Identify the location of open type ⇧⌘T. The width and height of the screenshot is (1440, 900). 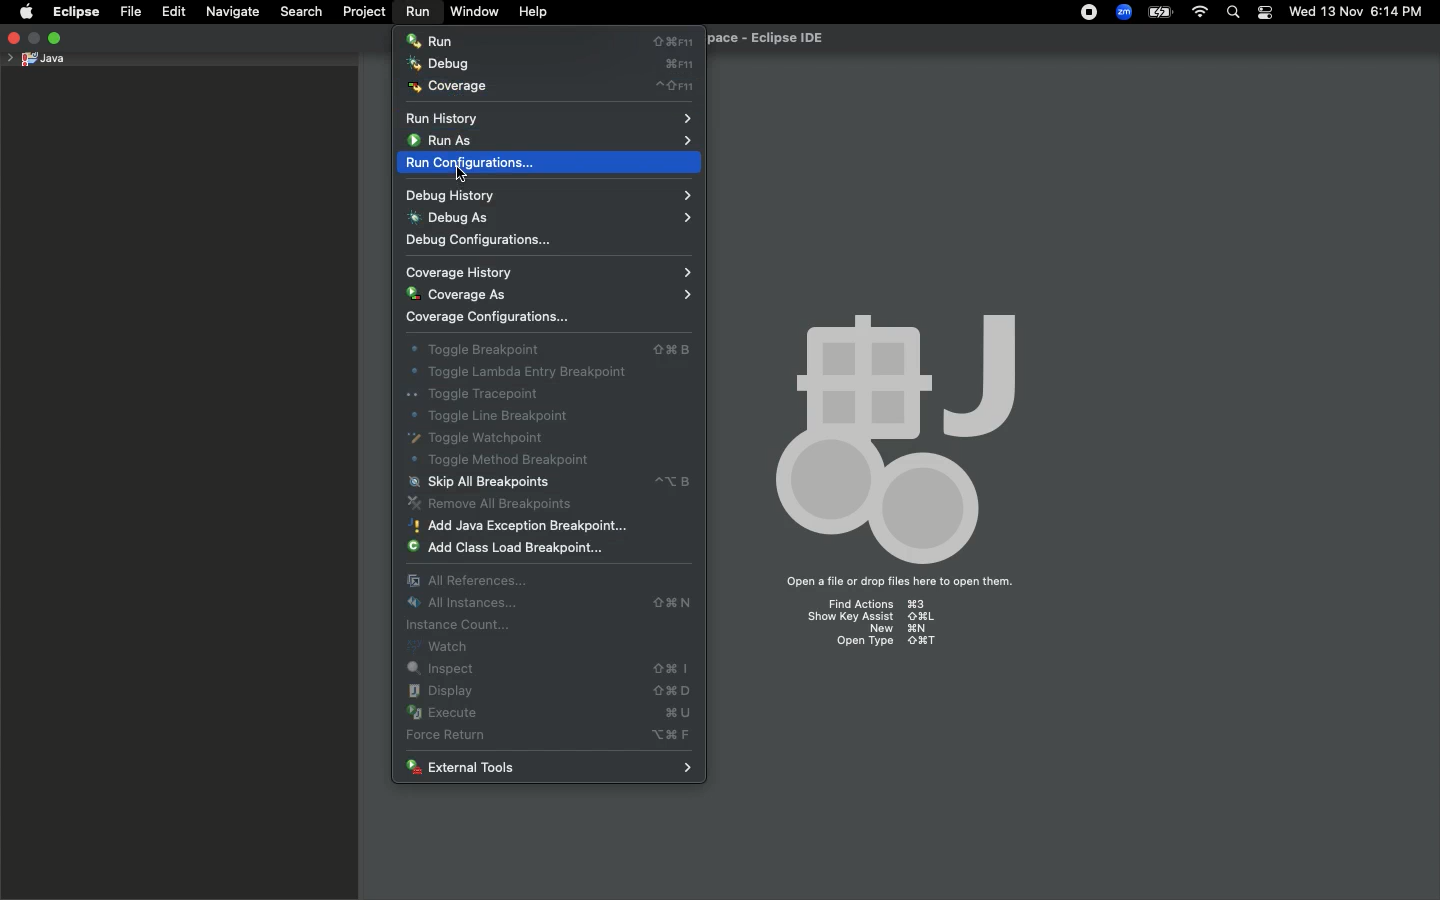
(882, 641).